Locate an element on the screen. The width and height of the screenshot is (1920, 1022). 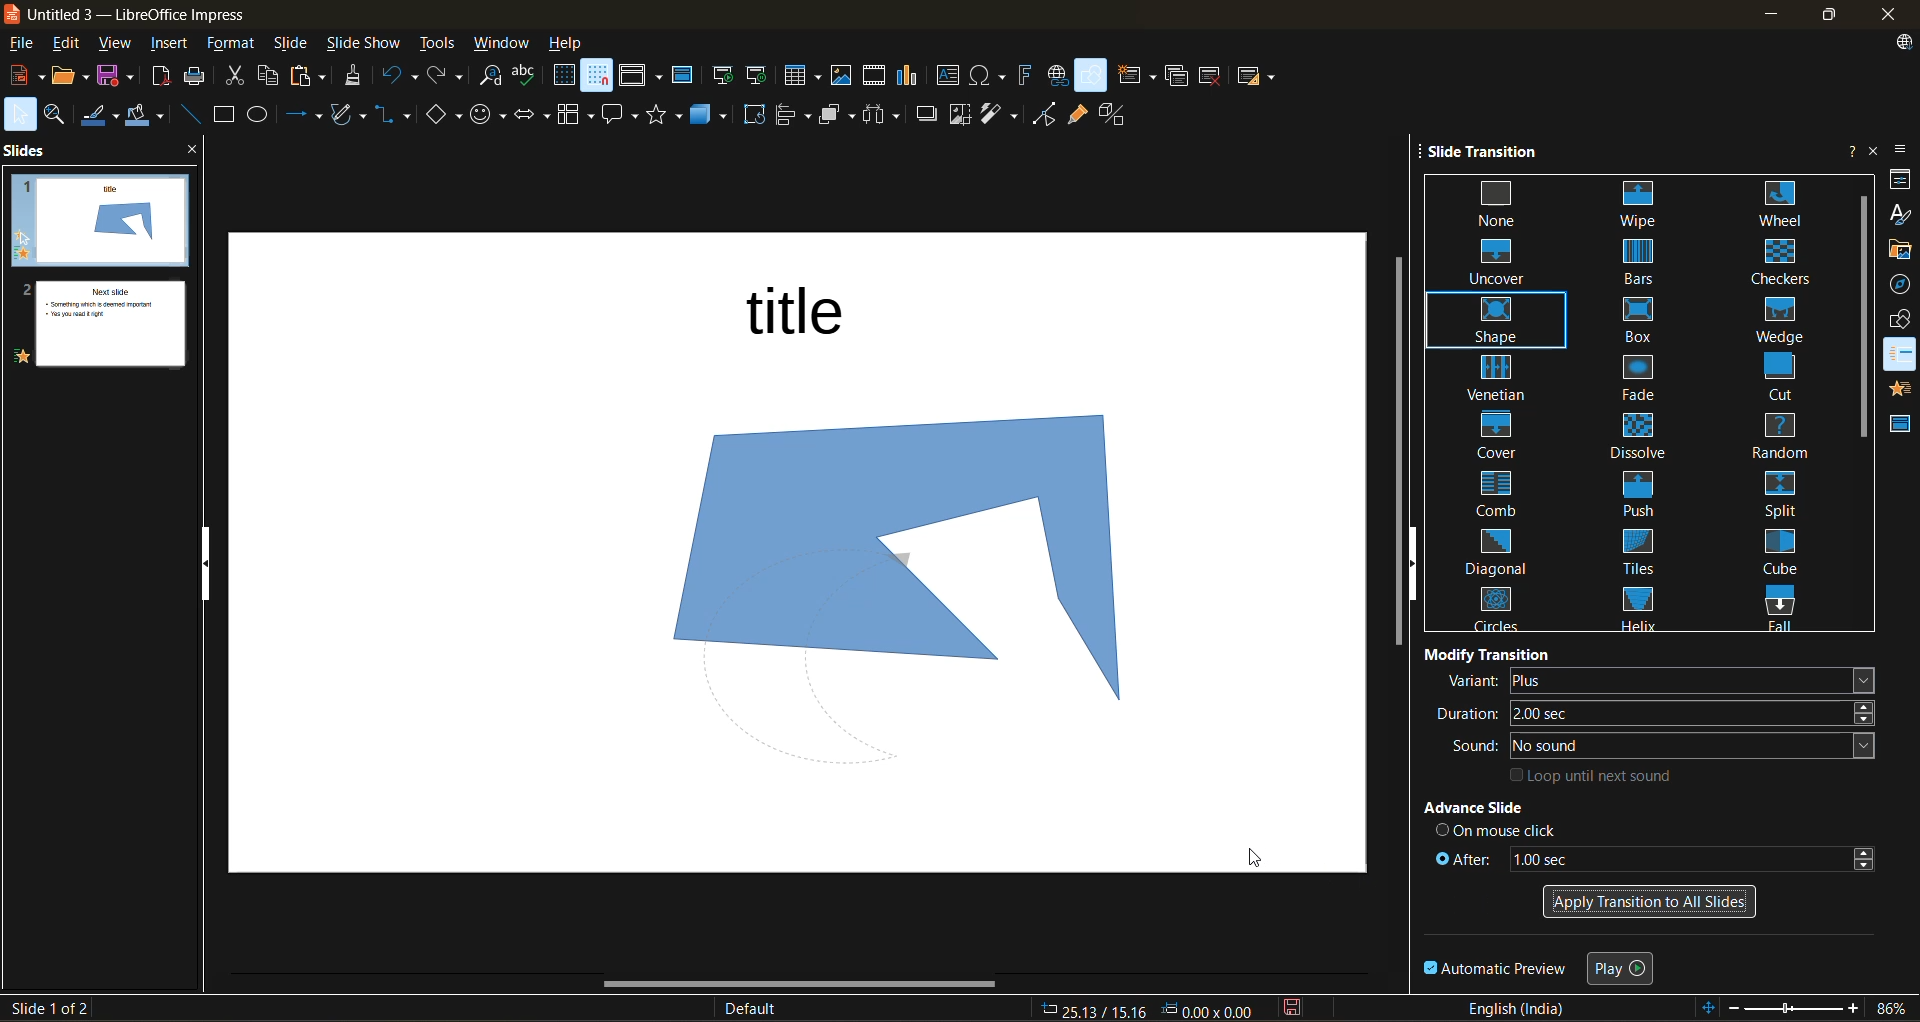
duration is located at coordinates (1660, 713).